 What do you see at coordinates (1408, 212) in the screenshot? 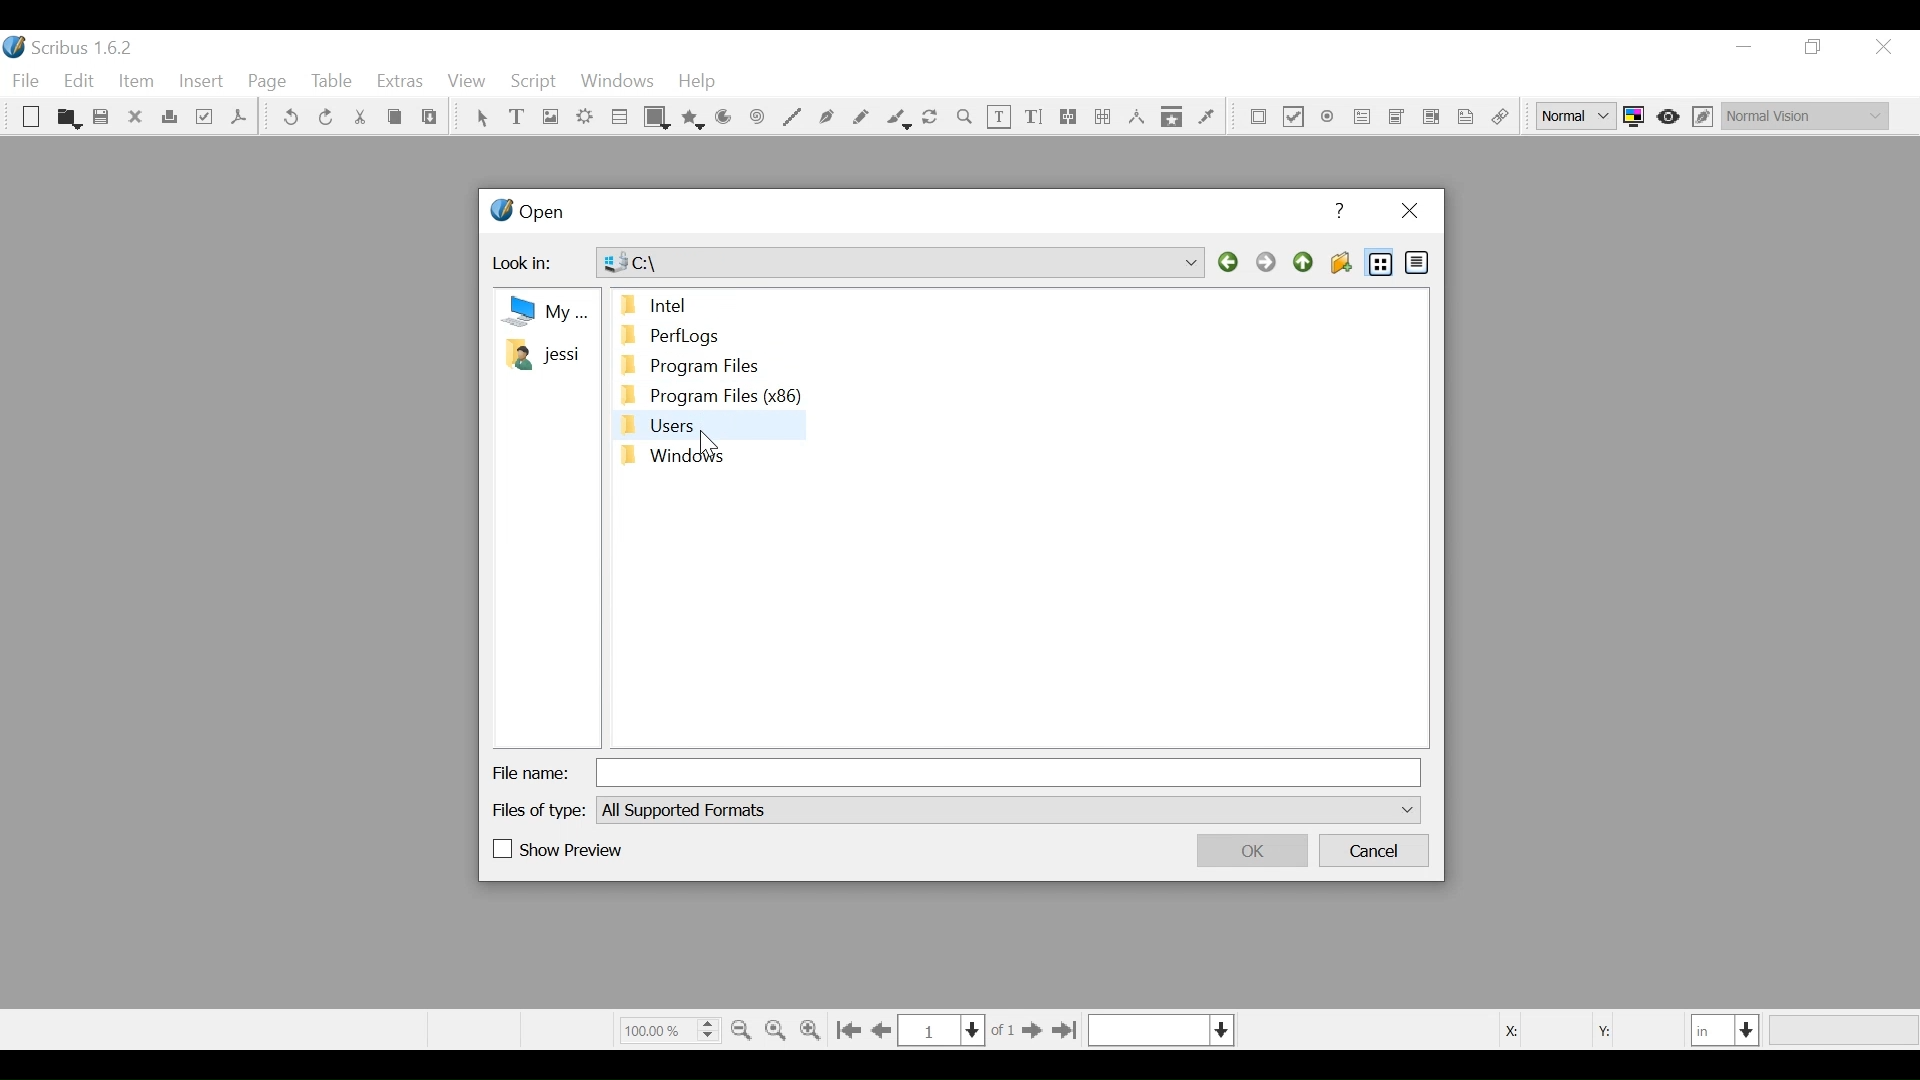
I see `Close` at bounding box center [1408, 212].